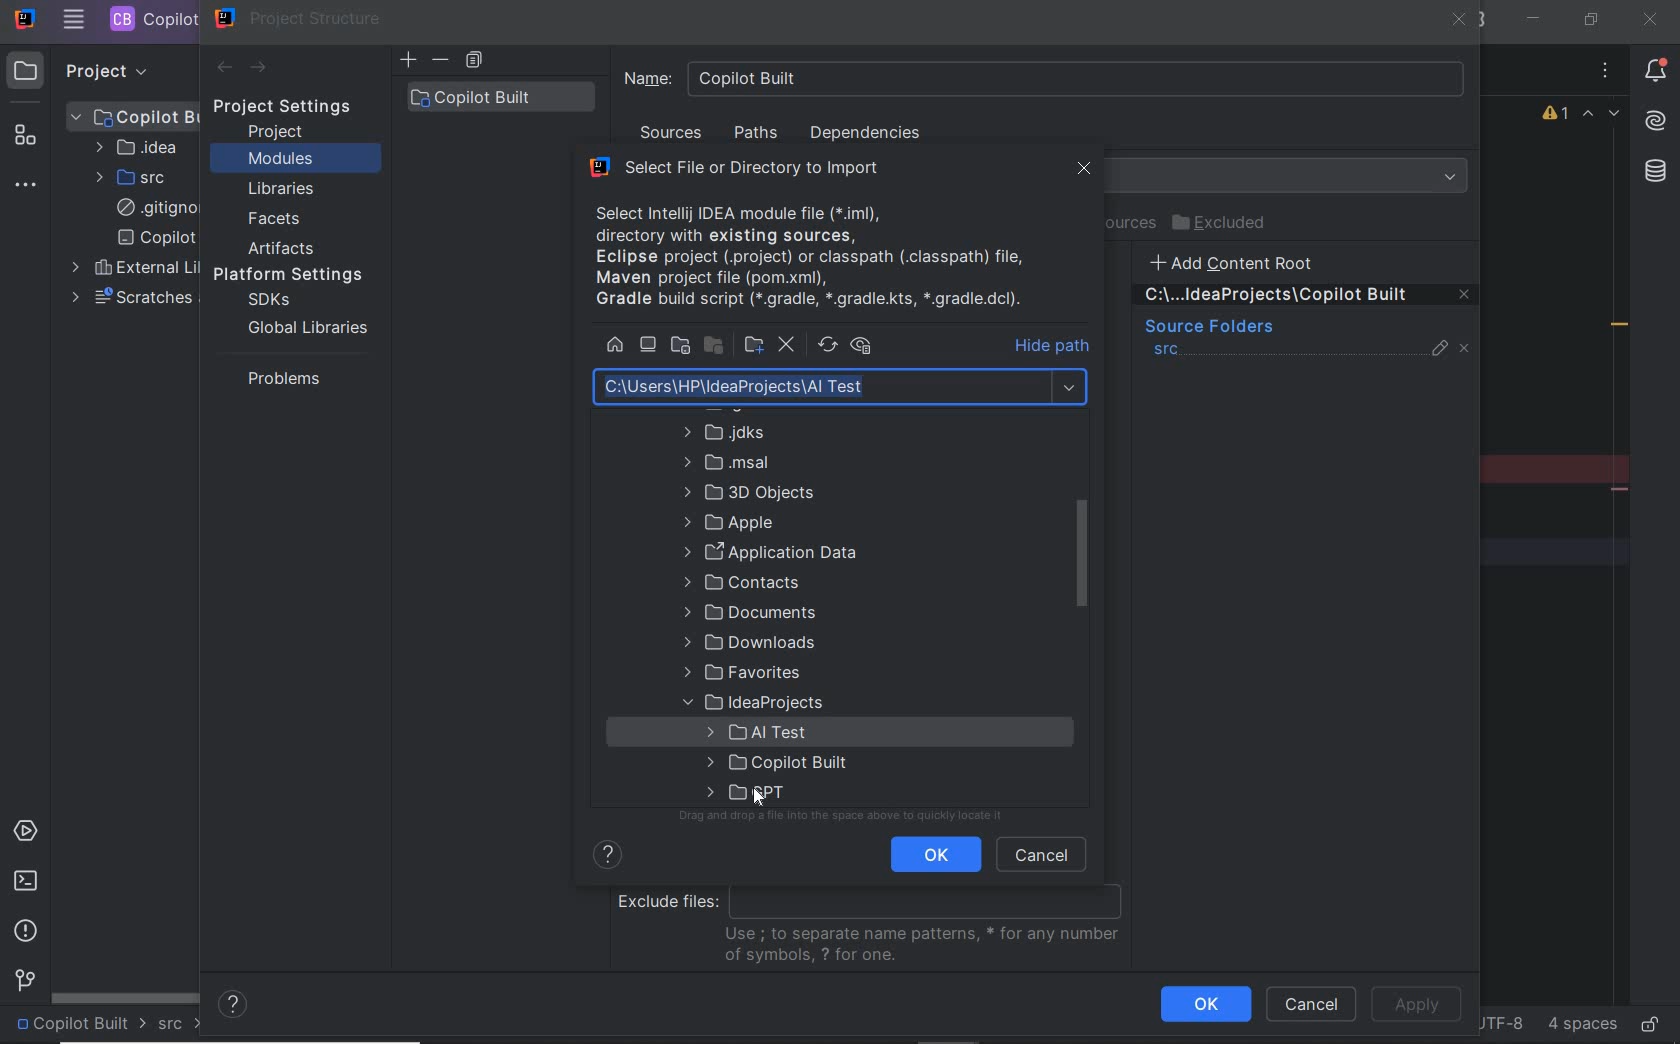 The image size is (1680, 1044). Describe the element at coordinates (1620, 327) in the screenshot. I see `redundant call` at that location.